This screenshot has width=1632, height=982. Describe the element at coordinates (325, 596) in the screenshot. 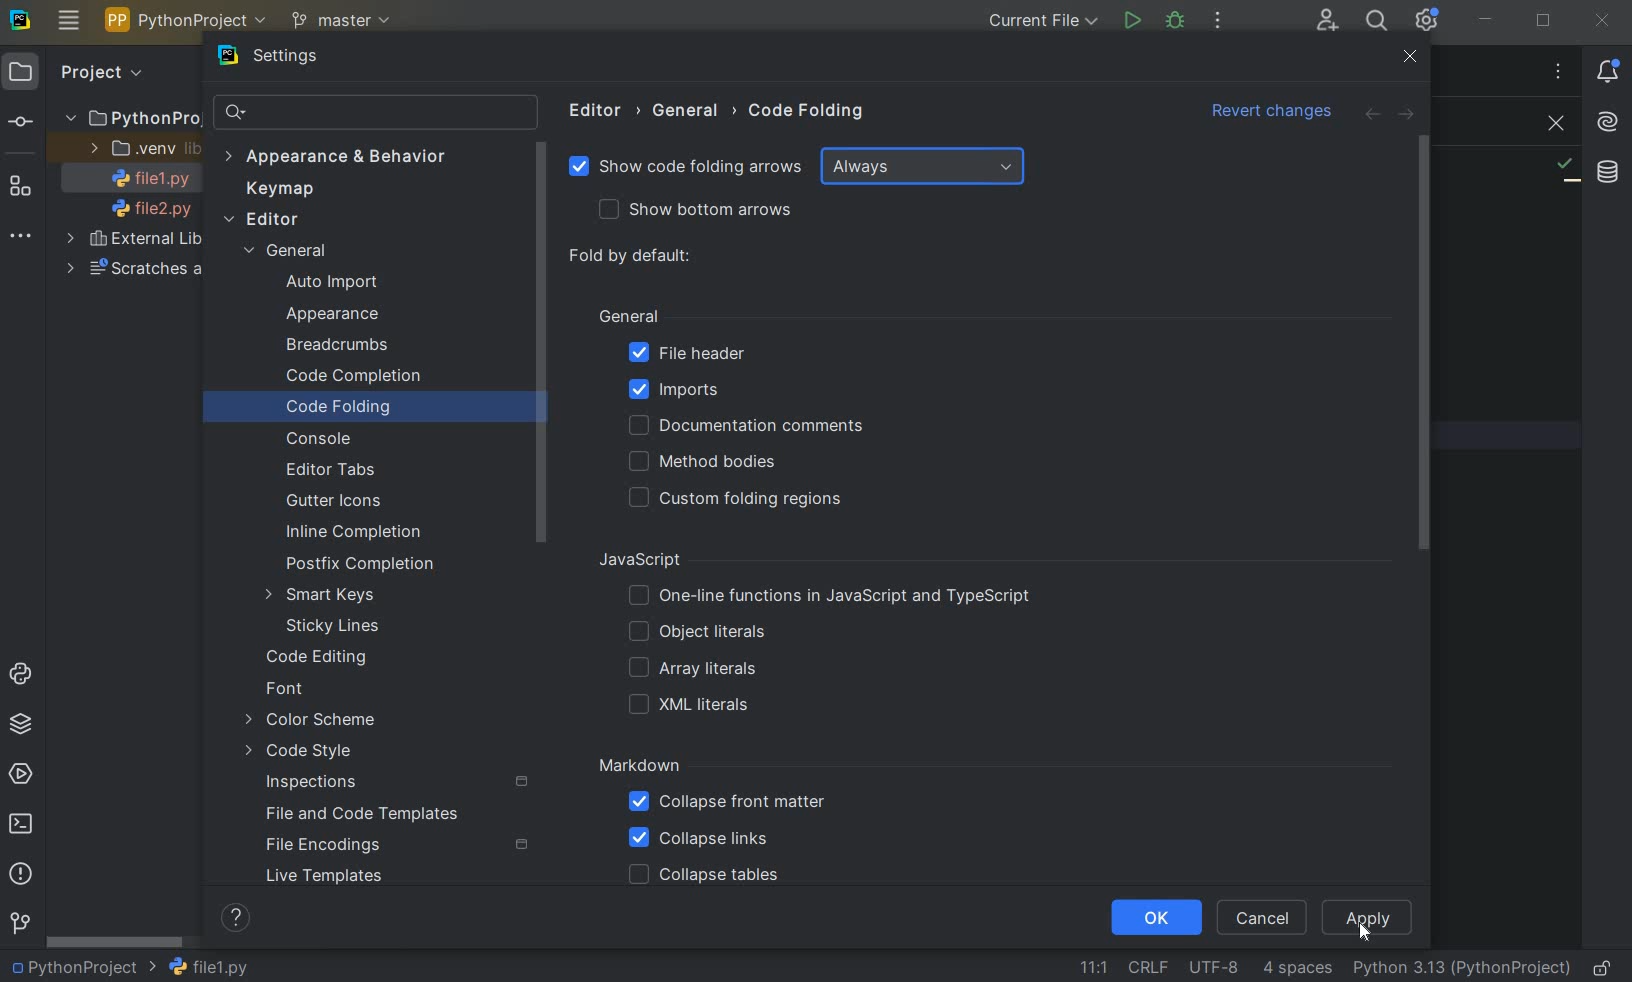

I see `SMART KEYS` at that location.